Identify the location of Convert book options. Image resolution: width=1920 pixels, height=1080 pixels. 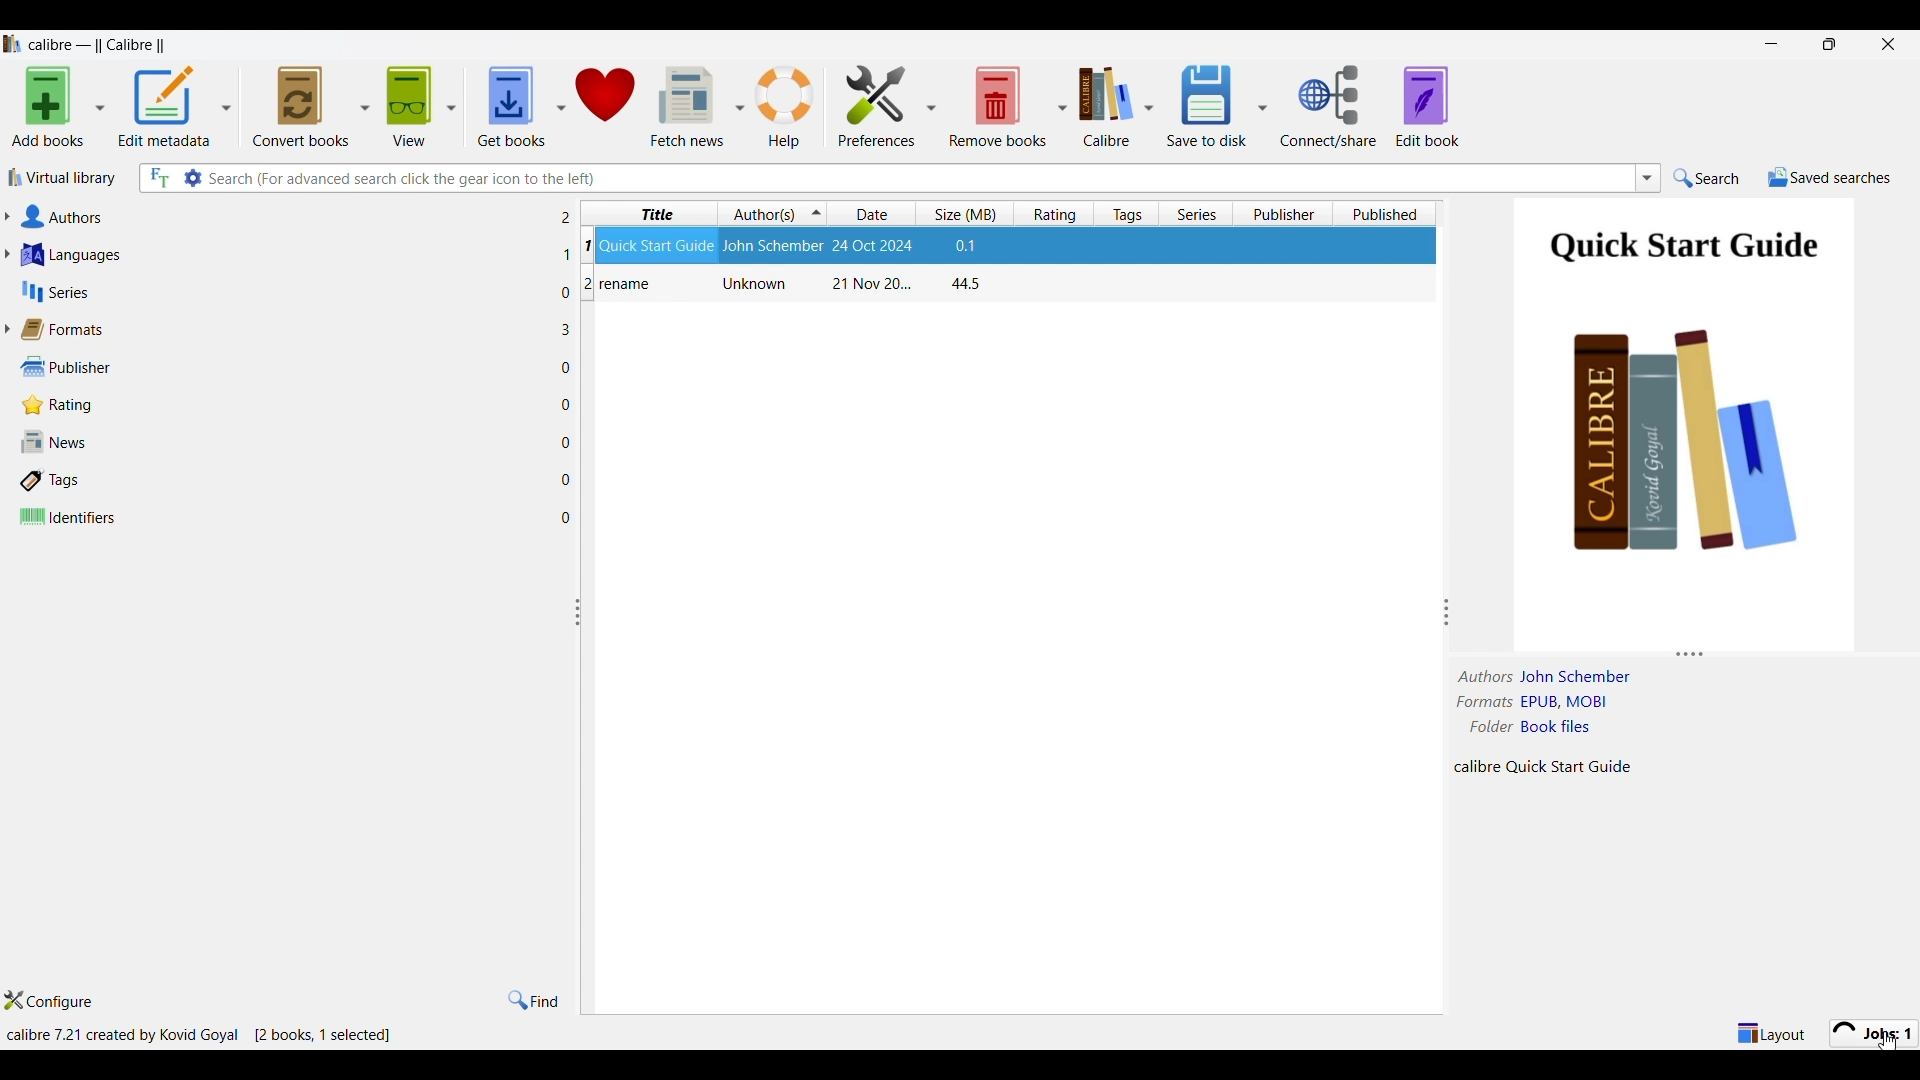
(365, 105).